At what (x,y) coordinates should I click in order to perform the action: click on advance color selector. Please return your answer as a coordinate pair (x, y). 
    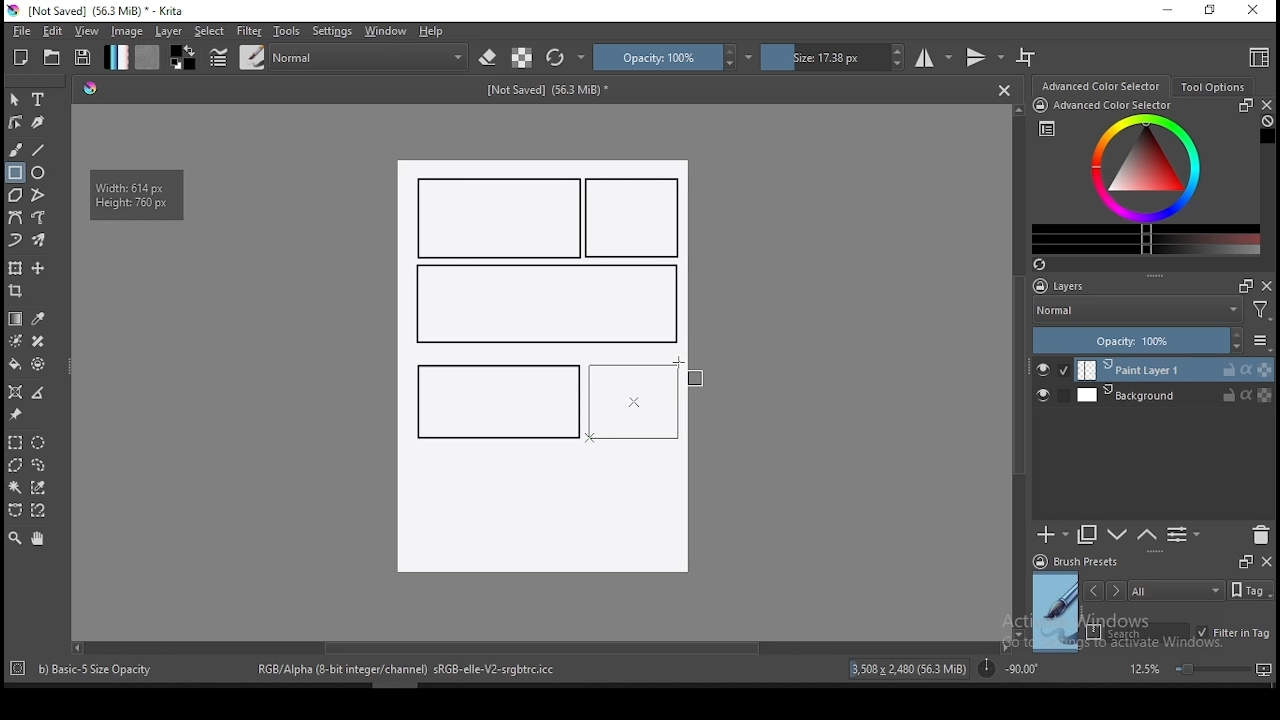
    Looking at the image, I should click on (1103, 85).